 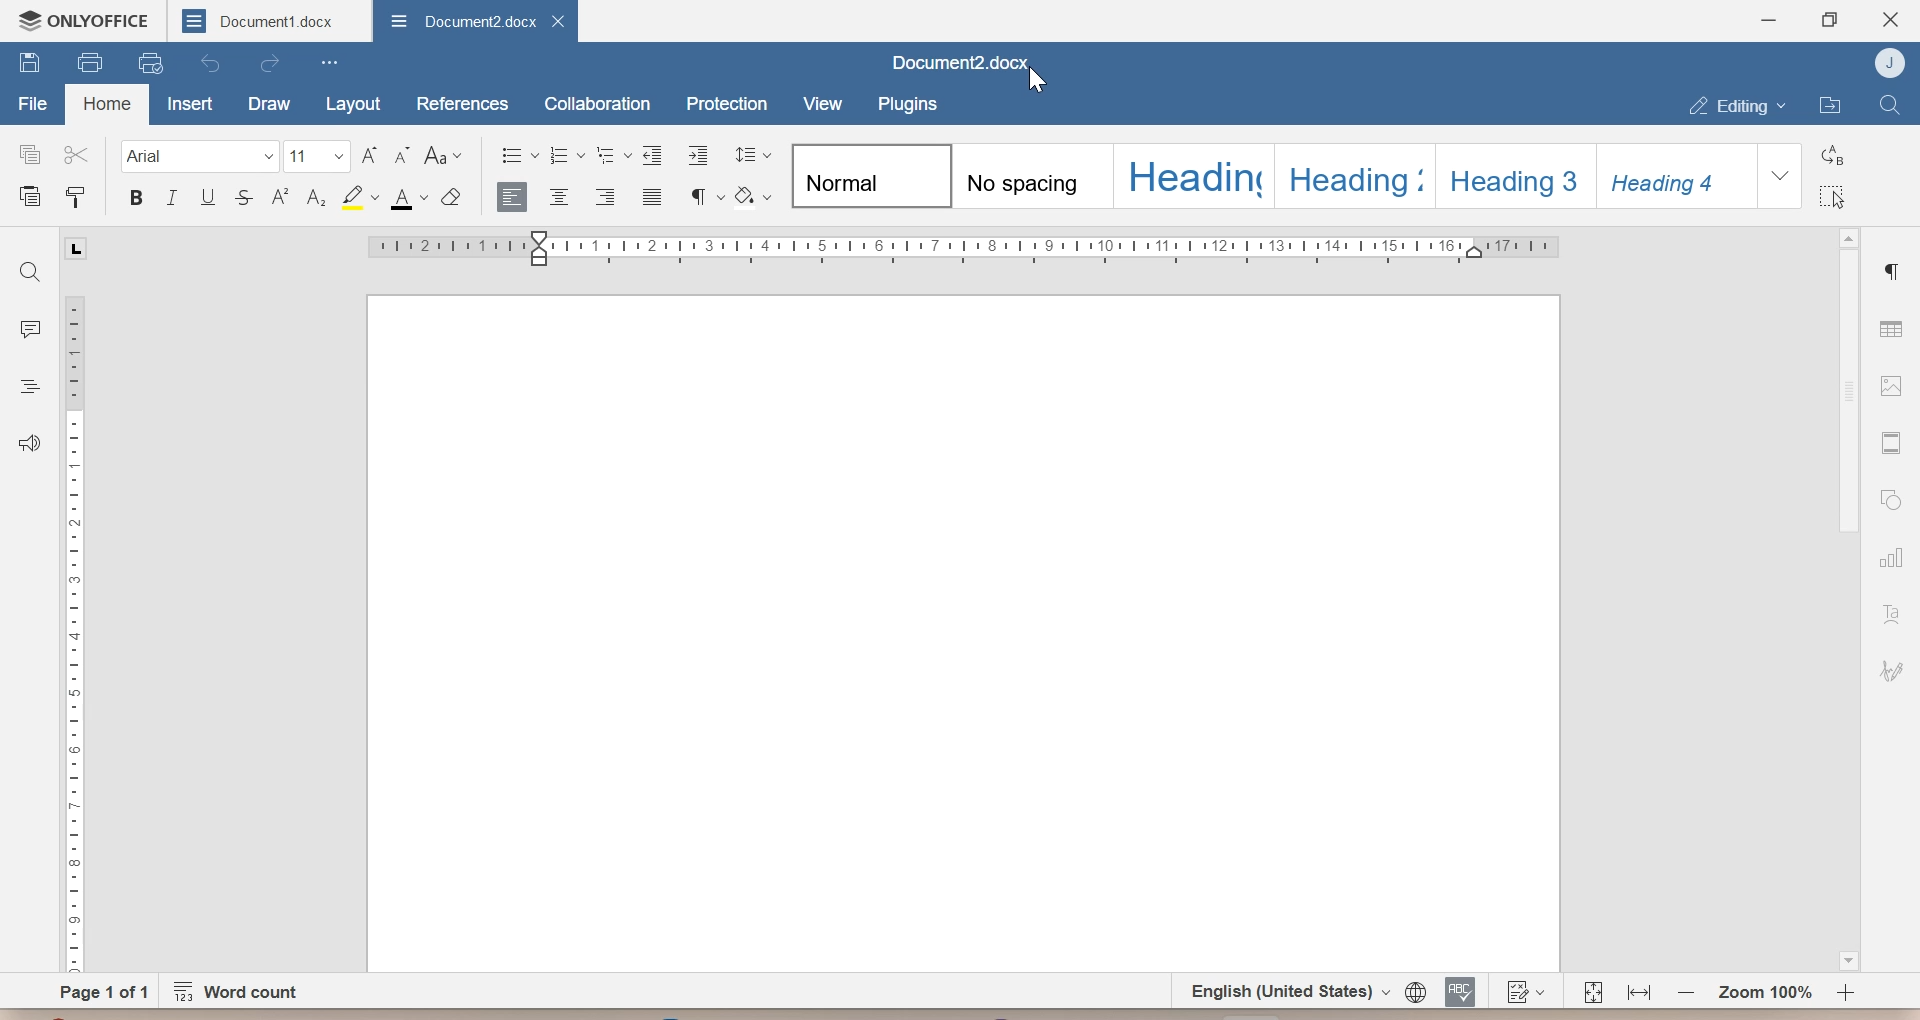 I want to click on Minimize, so click(x=1768, y=20).